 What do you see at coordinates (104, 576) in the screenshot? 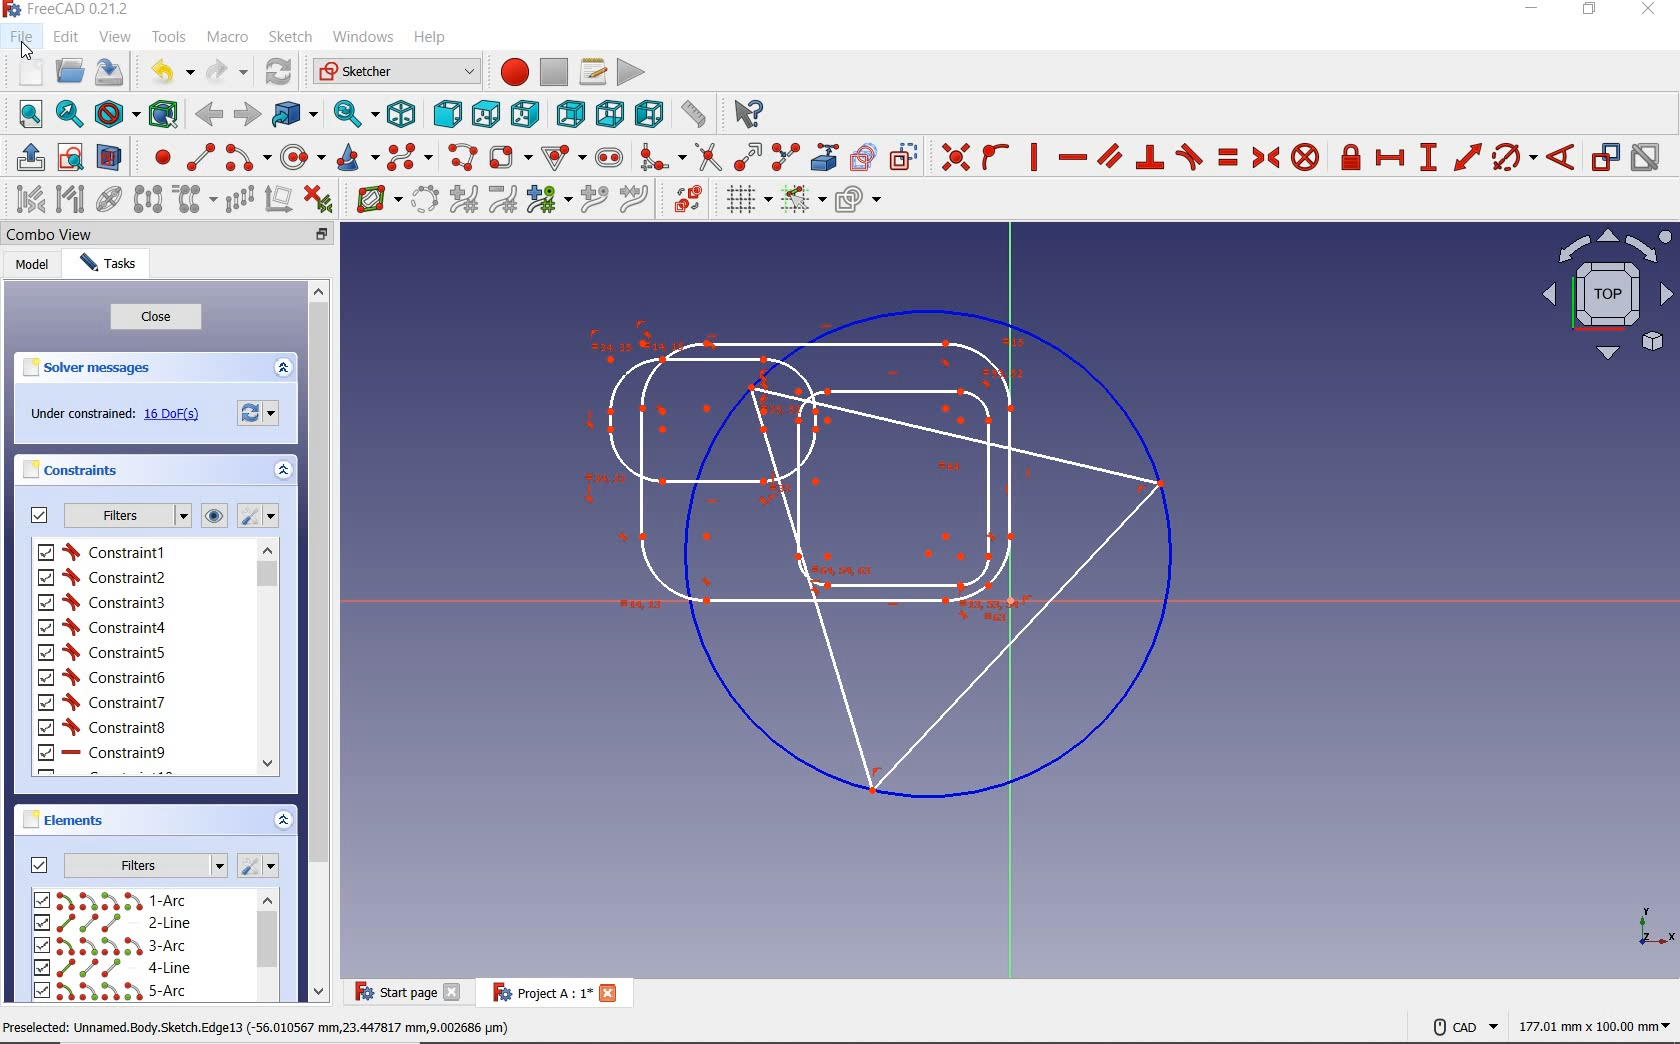
I see `constraint1` at bounding box center [104, 576].